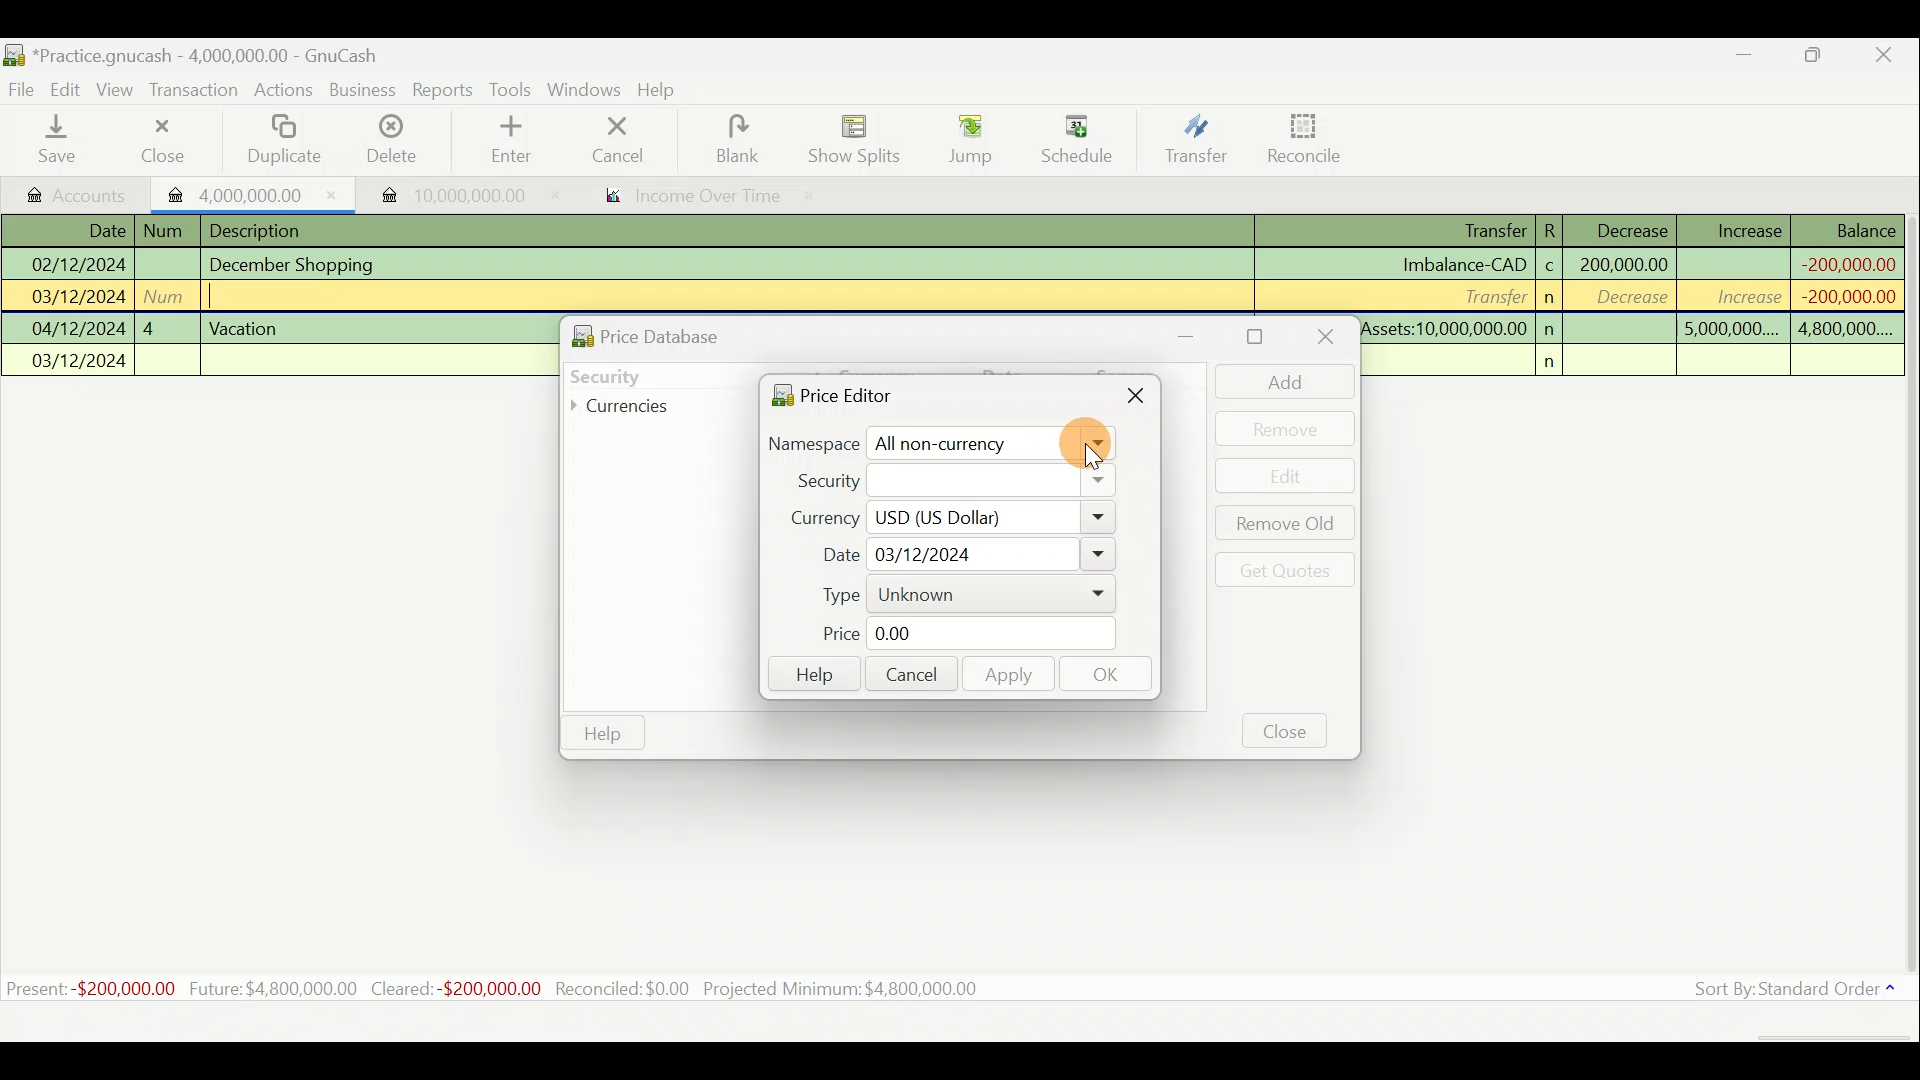  I want to click on Apply, so click(1009, 677).